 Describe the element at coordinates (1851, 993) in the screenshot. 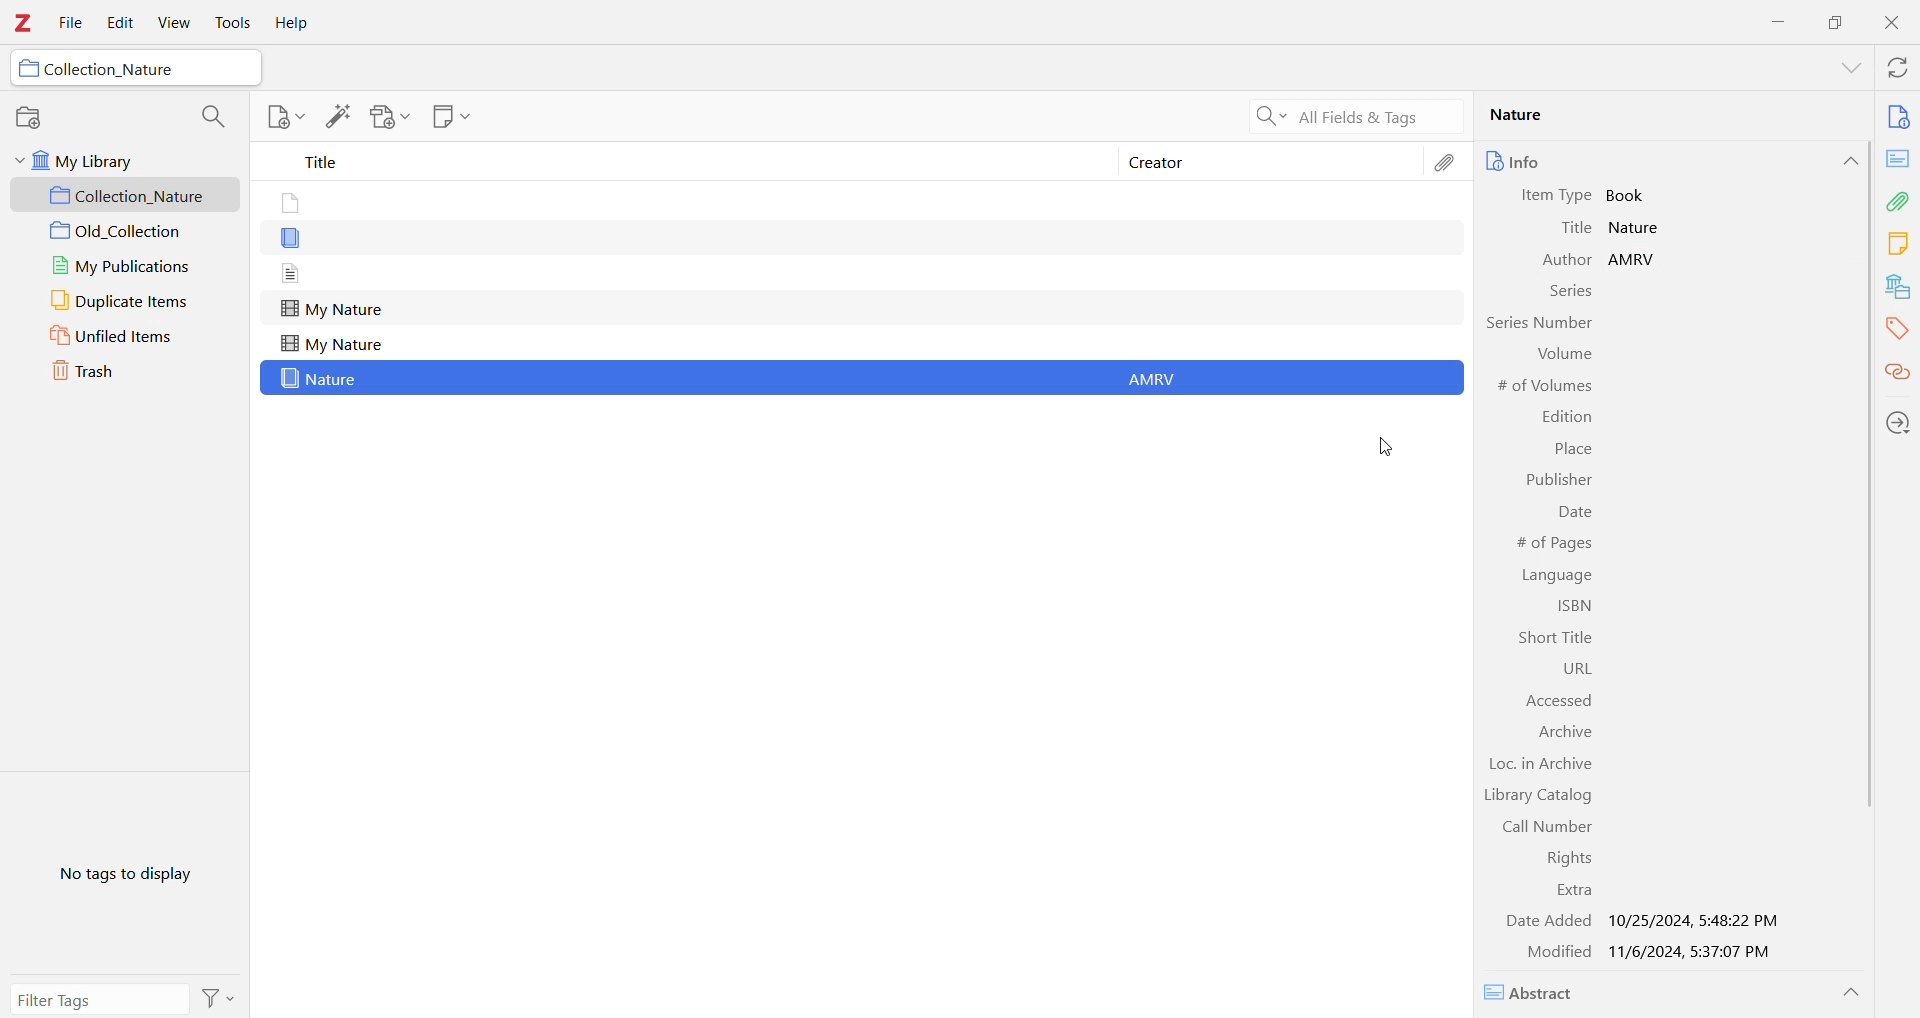

I see `Collapse Section` at that location.